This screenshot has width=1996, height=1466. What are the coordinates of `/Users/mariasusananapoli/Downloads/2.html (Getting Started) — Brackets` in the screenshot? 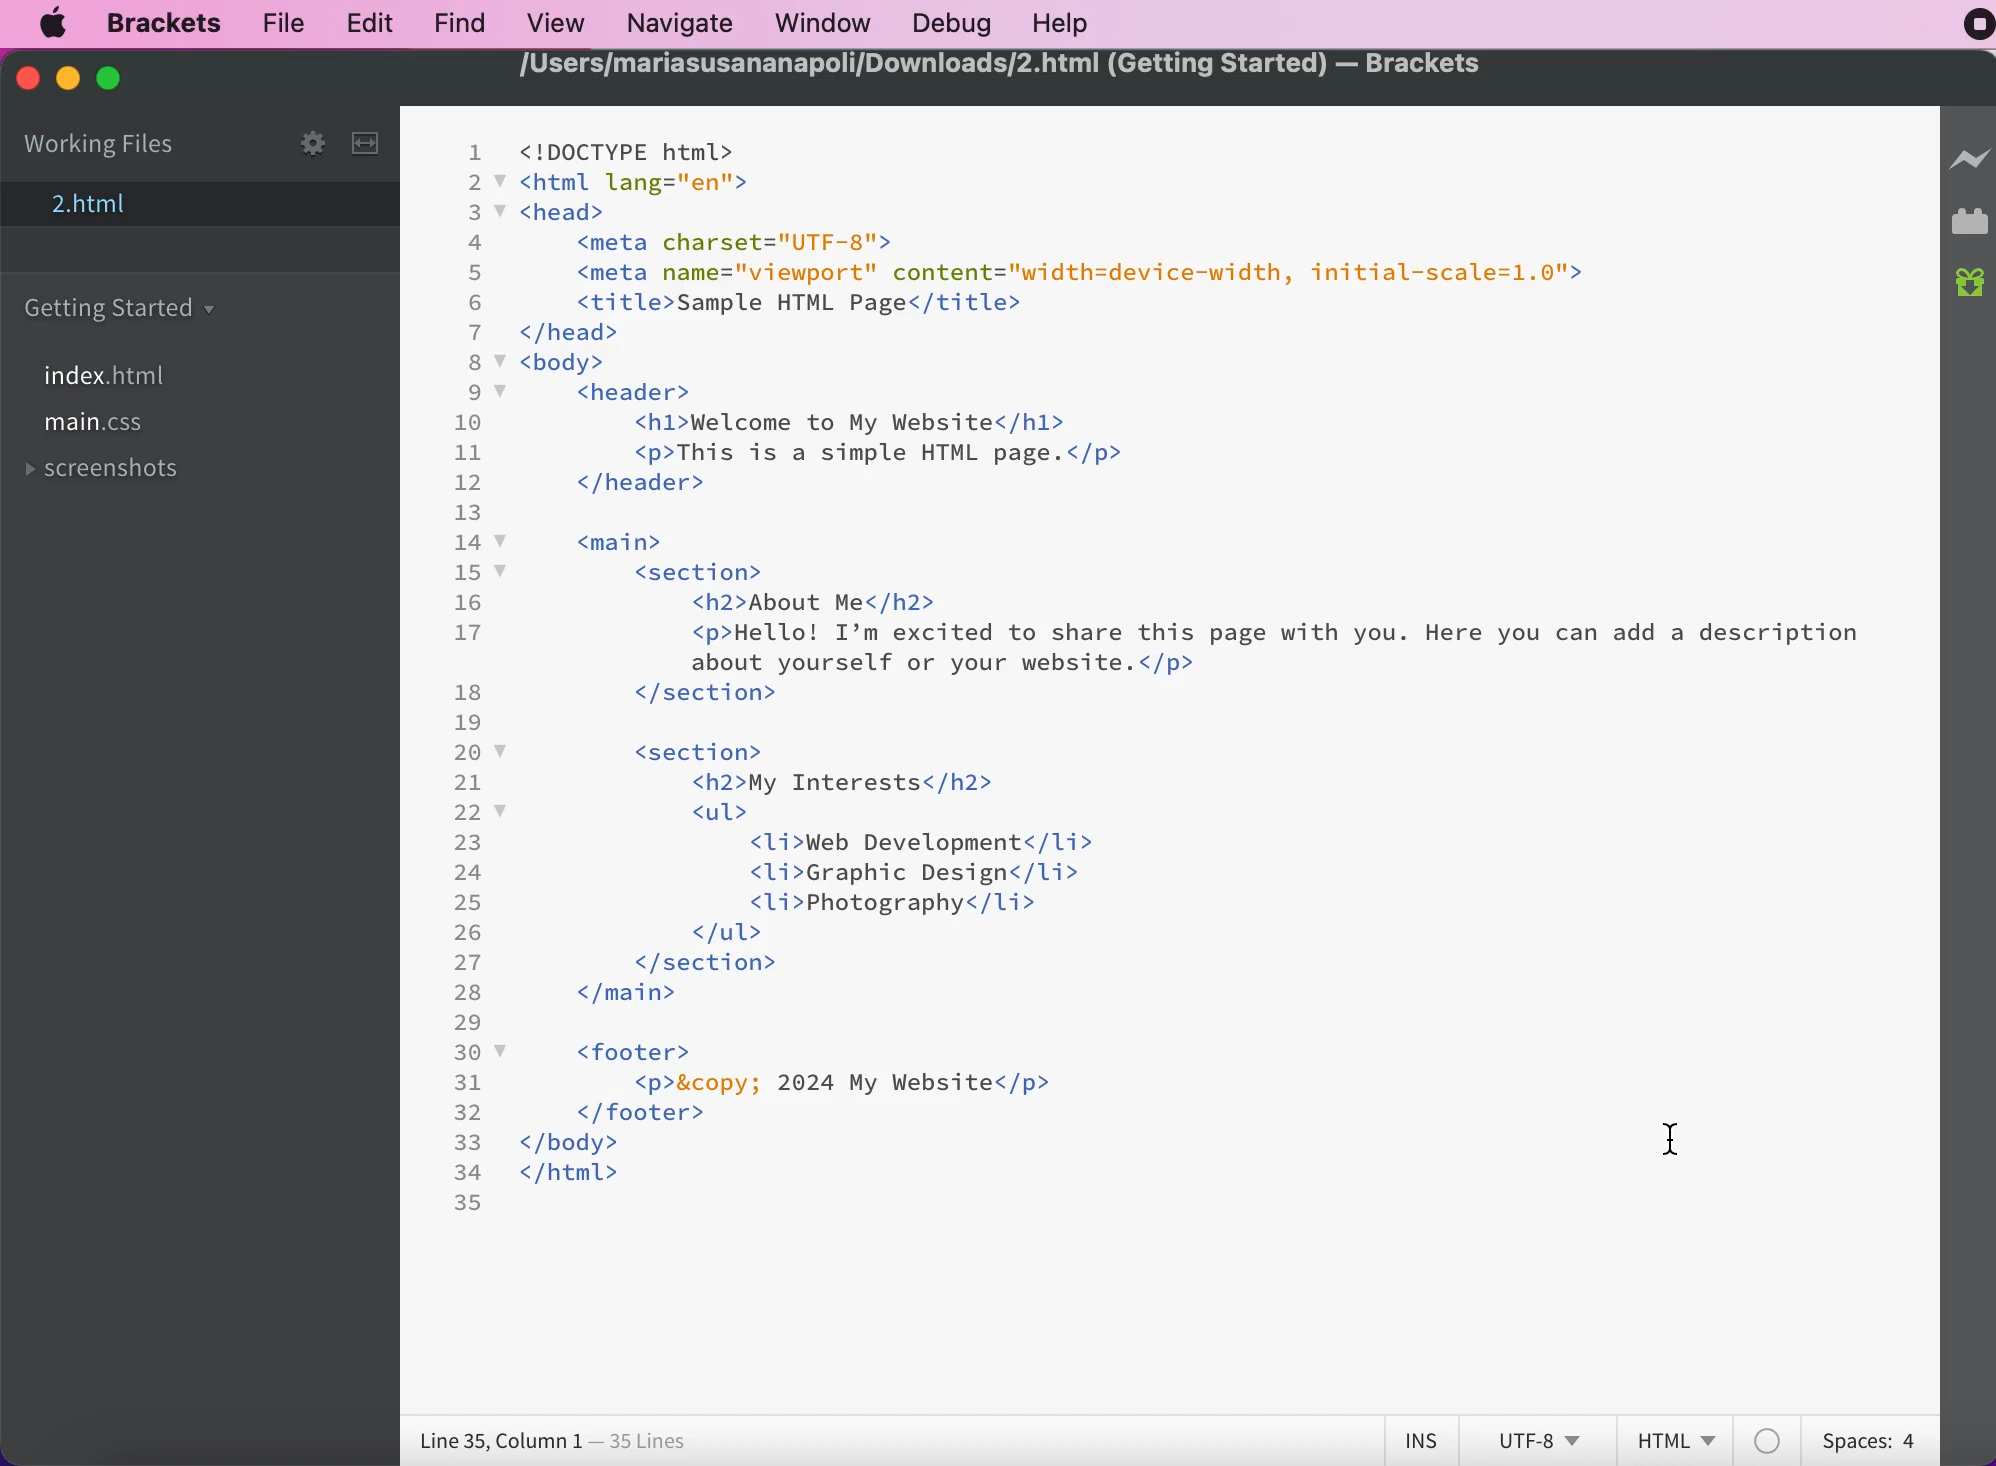 It's located at (1002, 64).